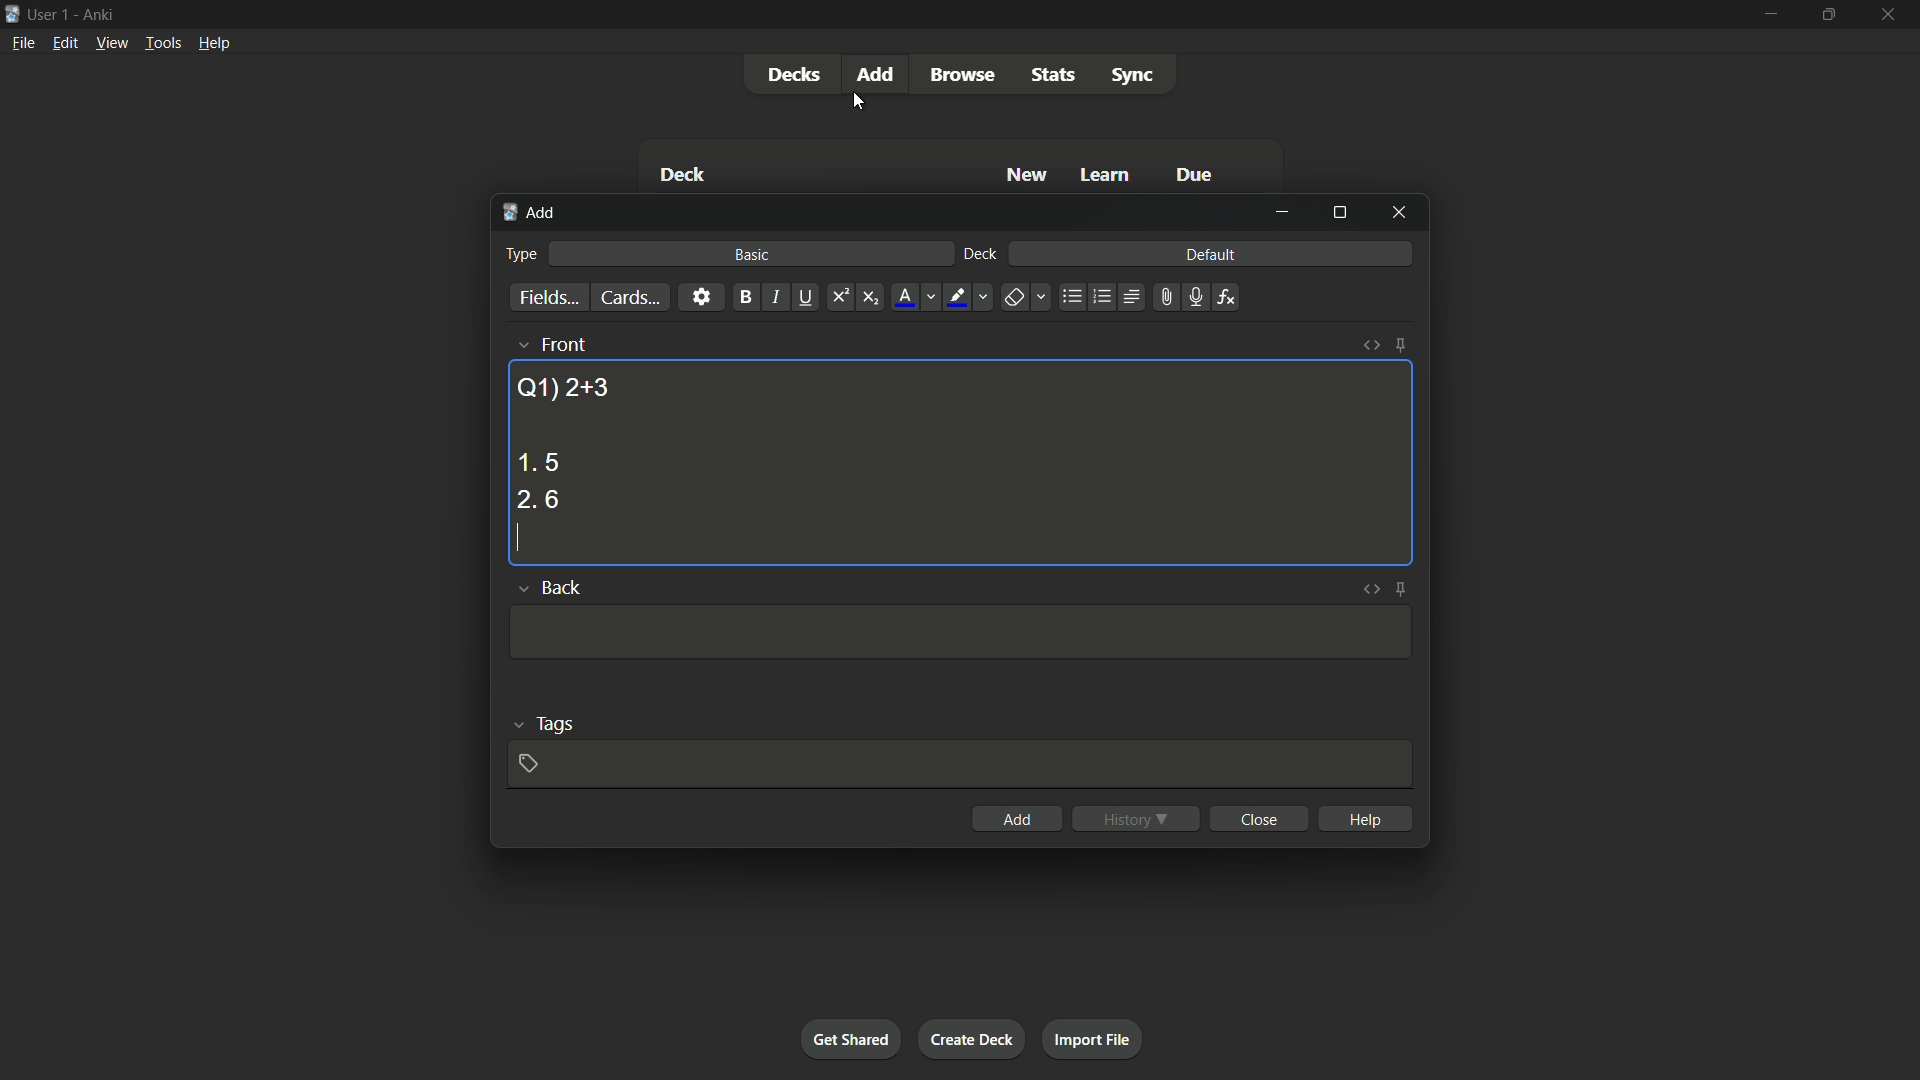 The width and height of the screenshot is (1920, 1080). I want to click on decks, so click(793, 75).